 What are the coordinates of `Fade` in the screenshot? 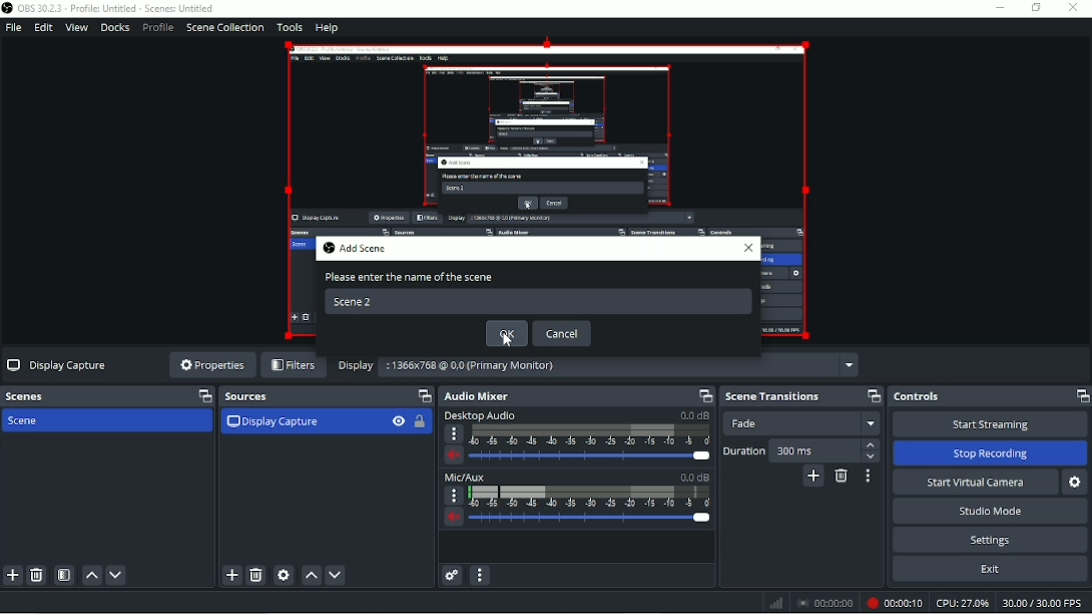 It's located at (805, 424).